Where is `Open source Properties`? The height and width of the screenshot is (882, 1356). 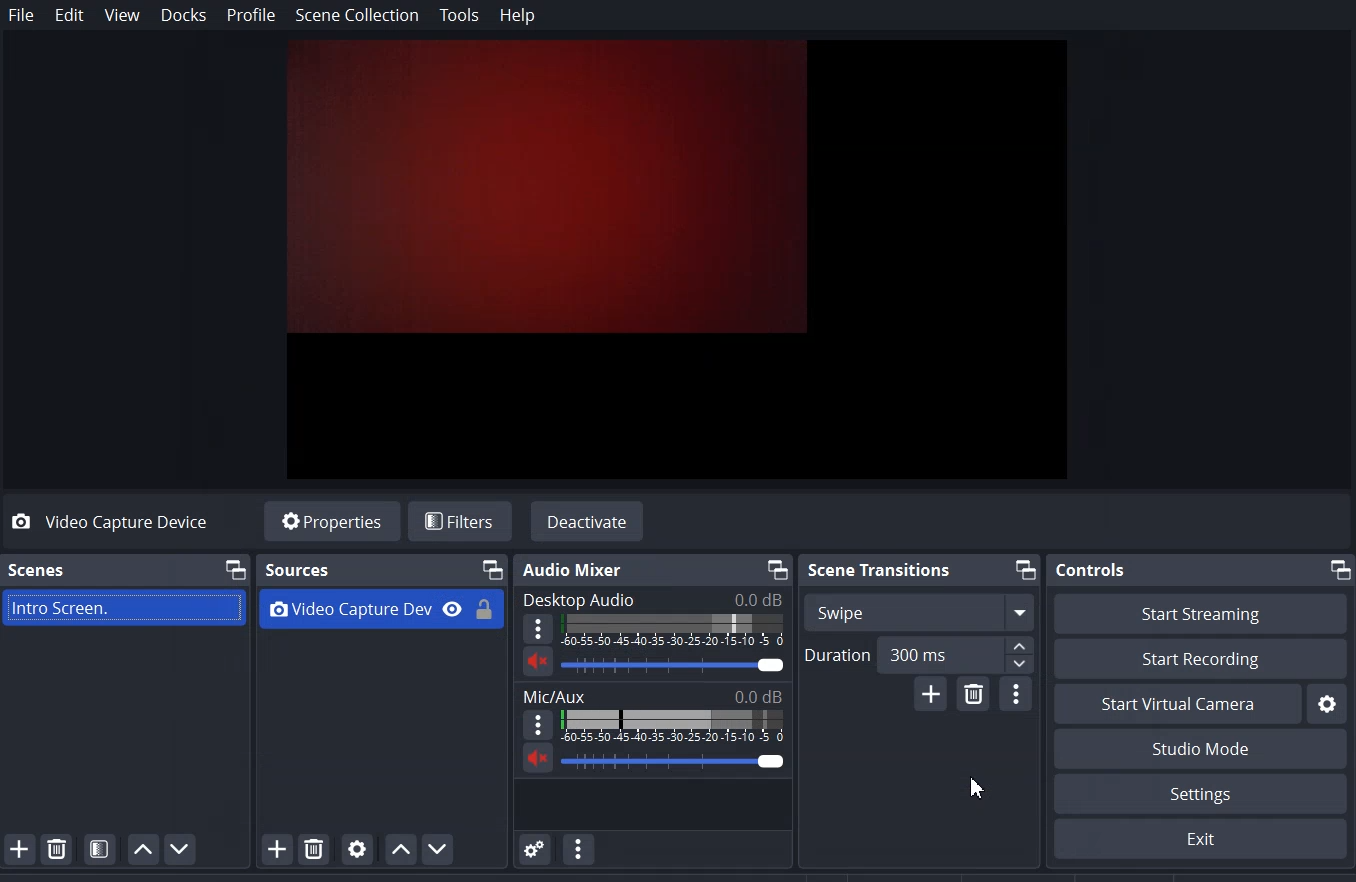 Open source Properties is located at coordinates (357, 849).